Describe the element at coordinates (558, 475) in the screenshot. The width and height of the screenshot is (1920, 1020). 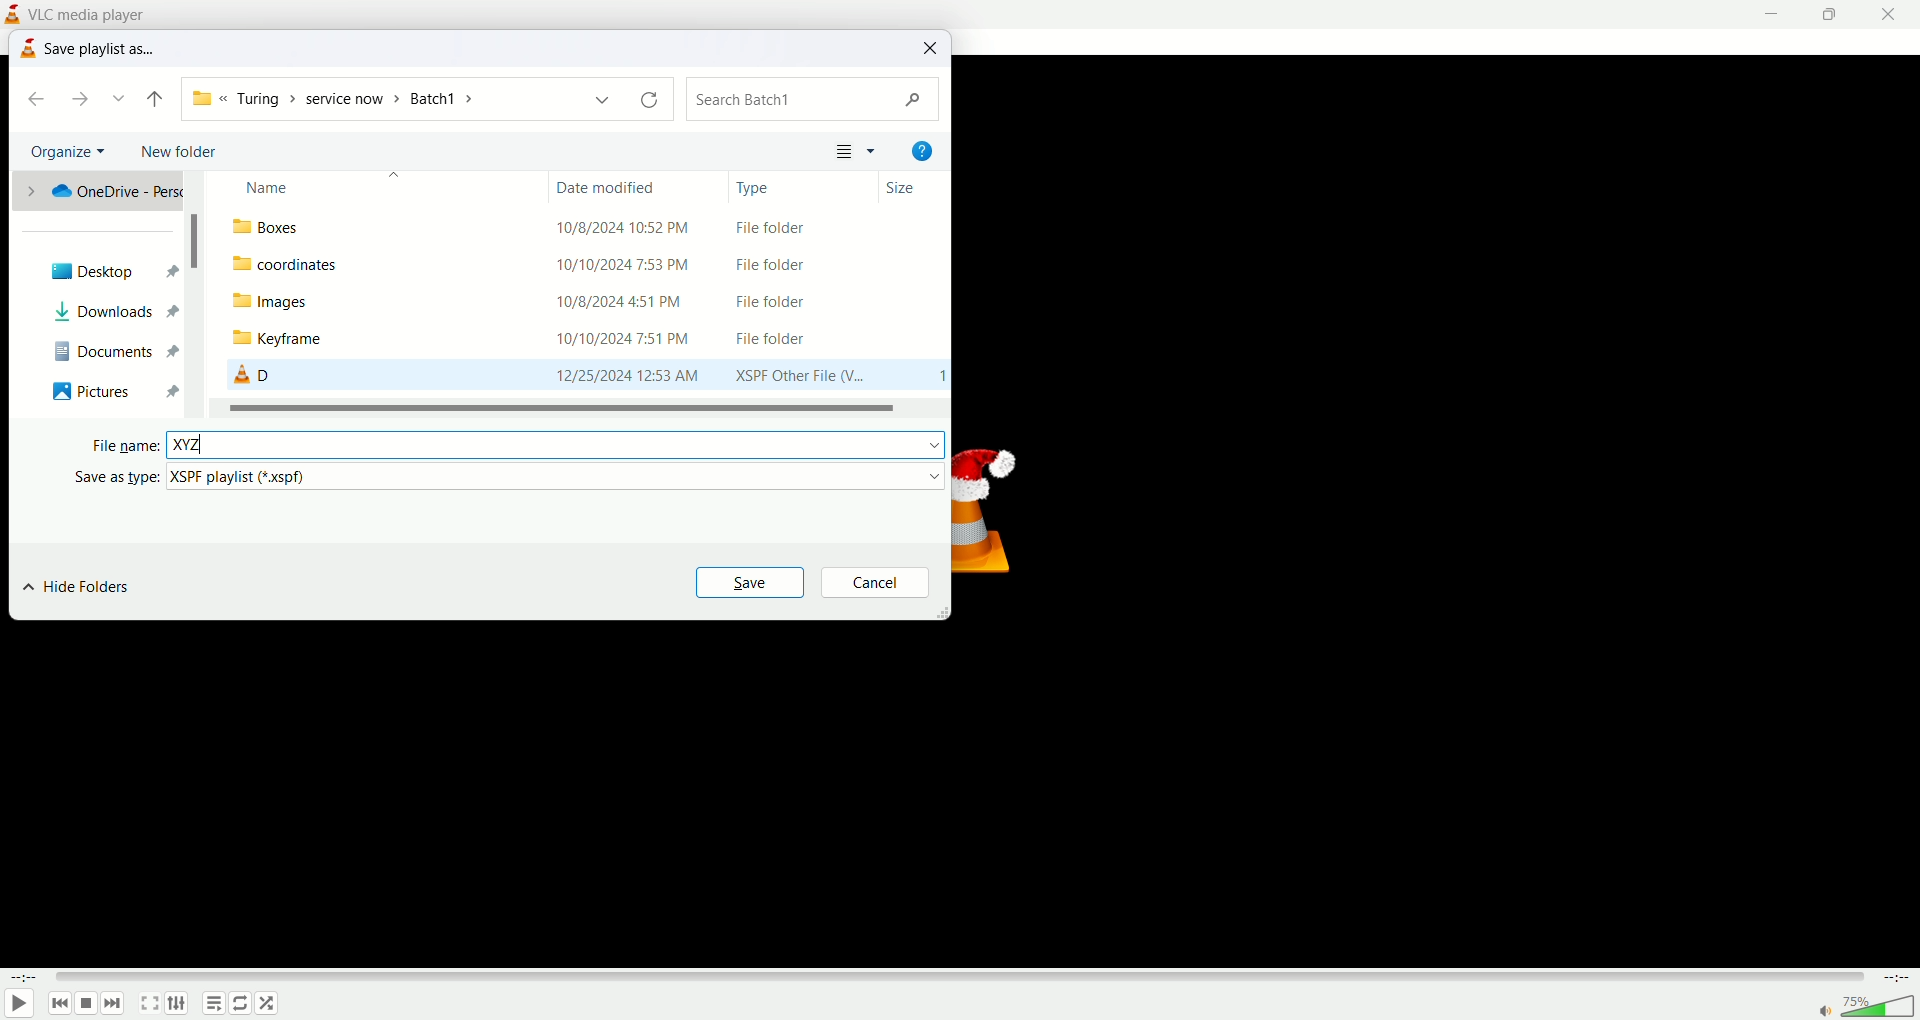
I see `file type` at that location.